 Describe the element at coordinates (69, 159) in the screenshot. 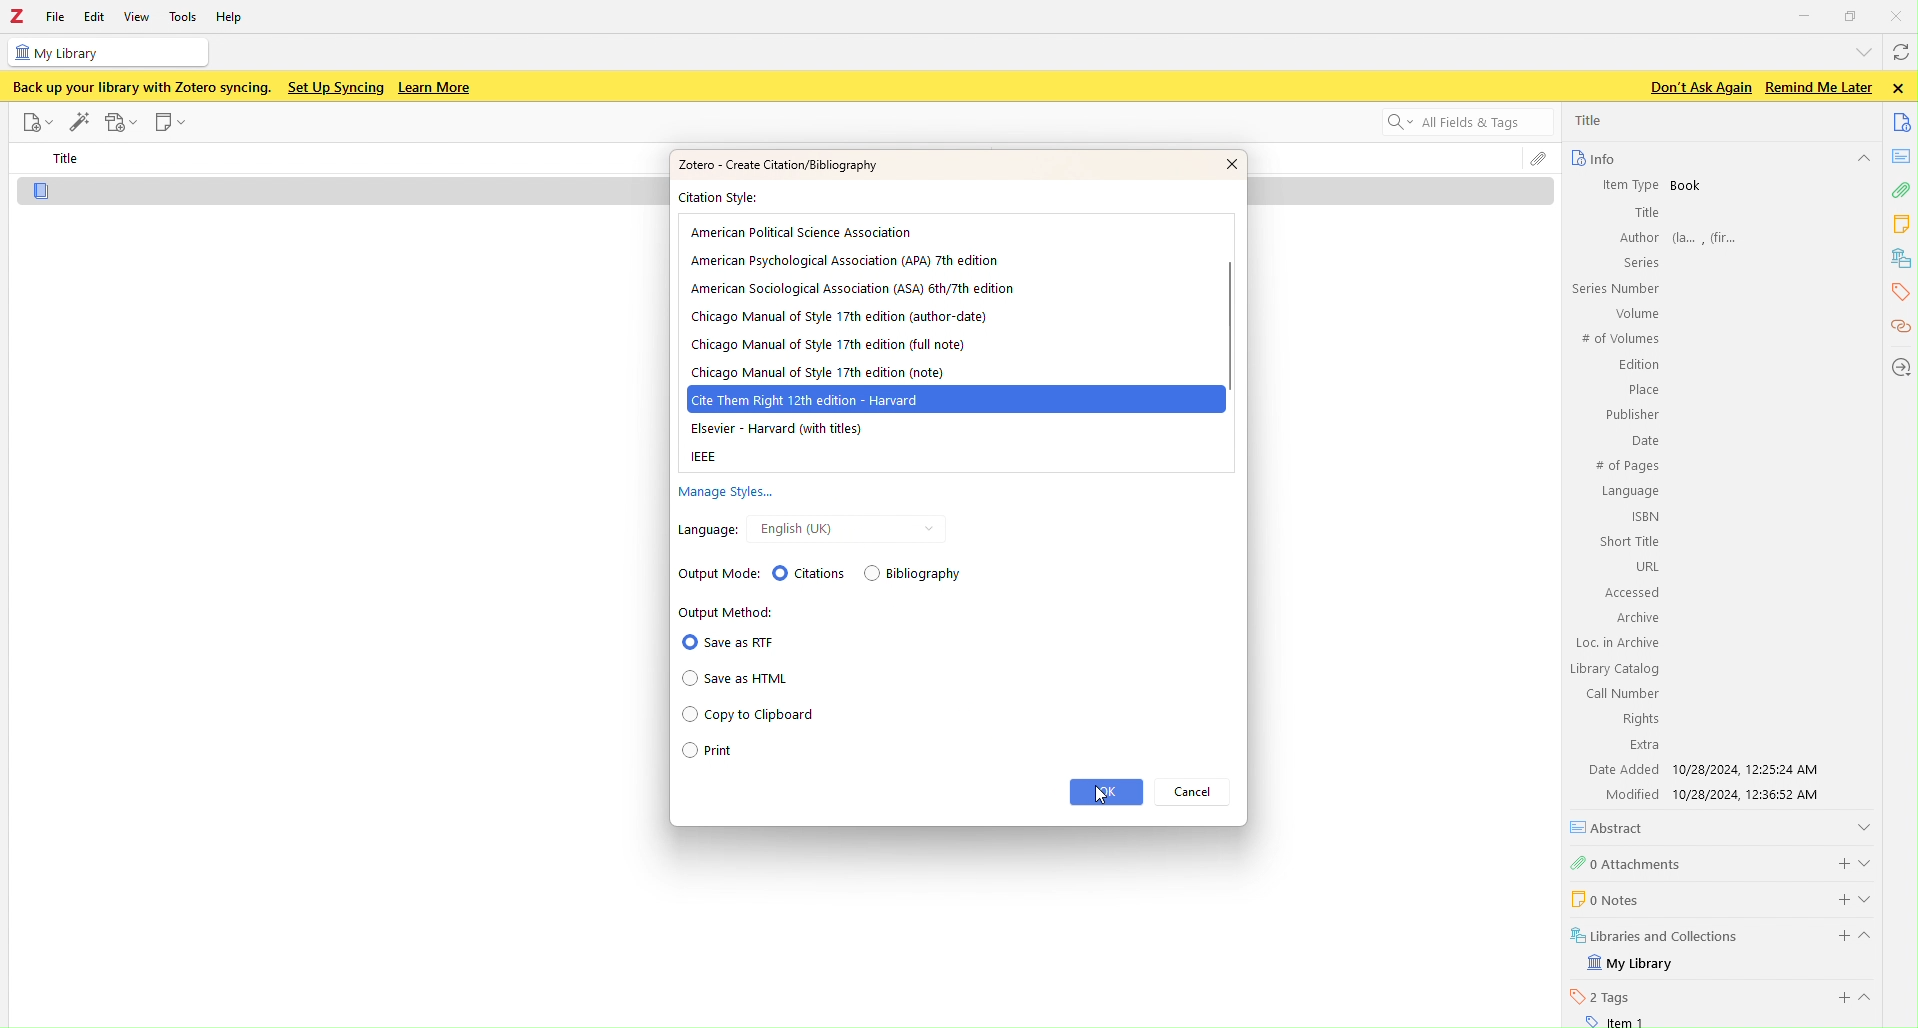

I see `Title` at that location.